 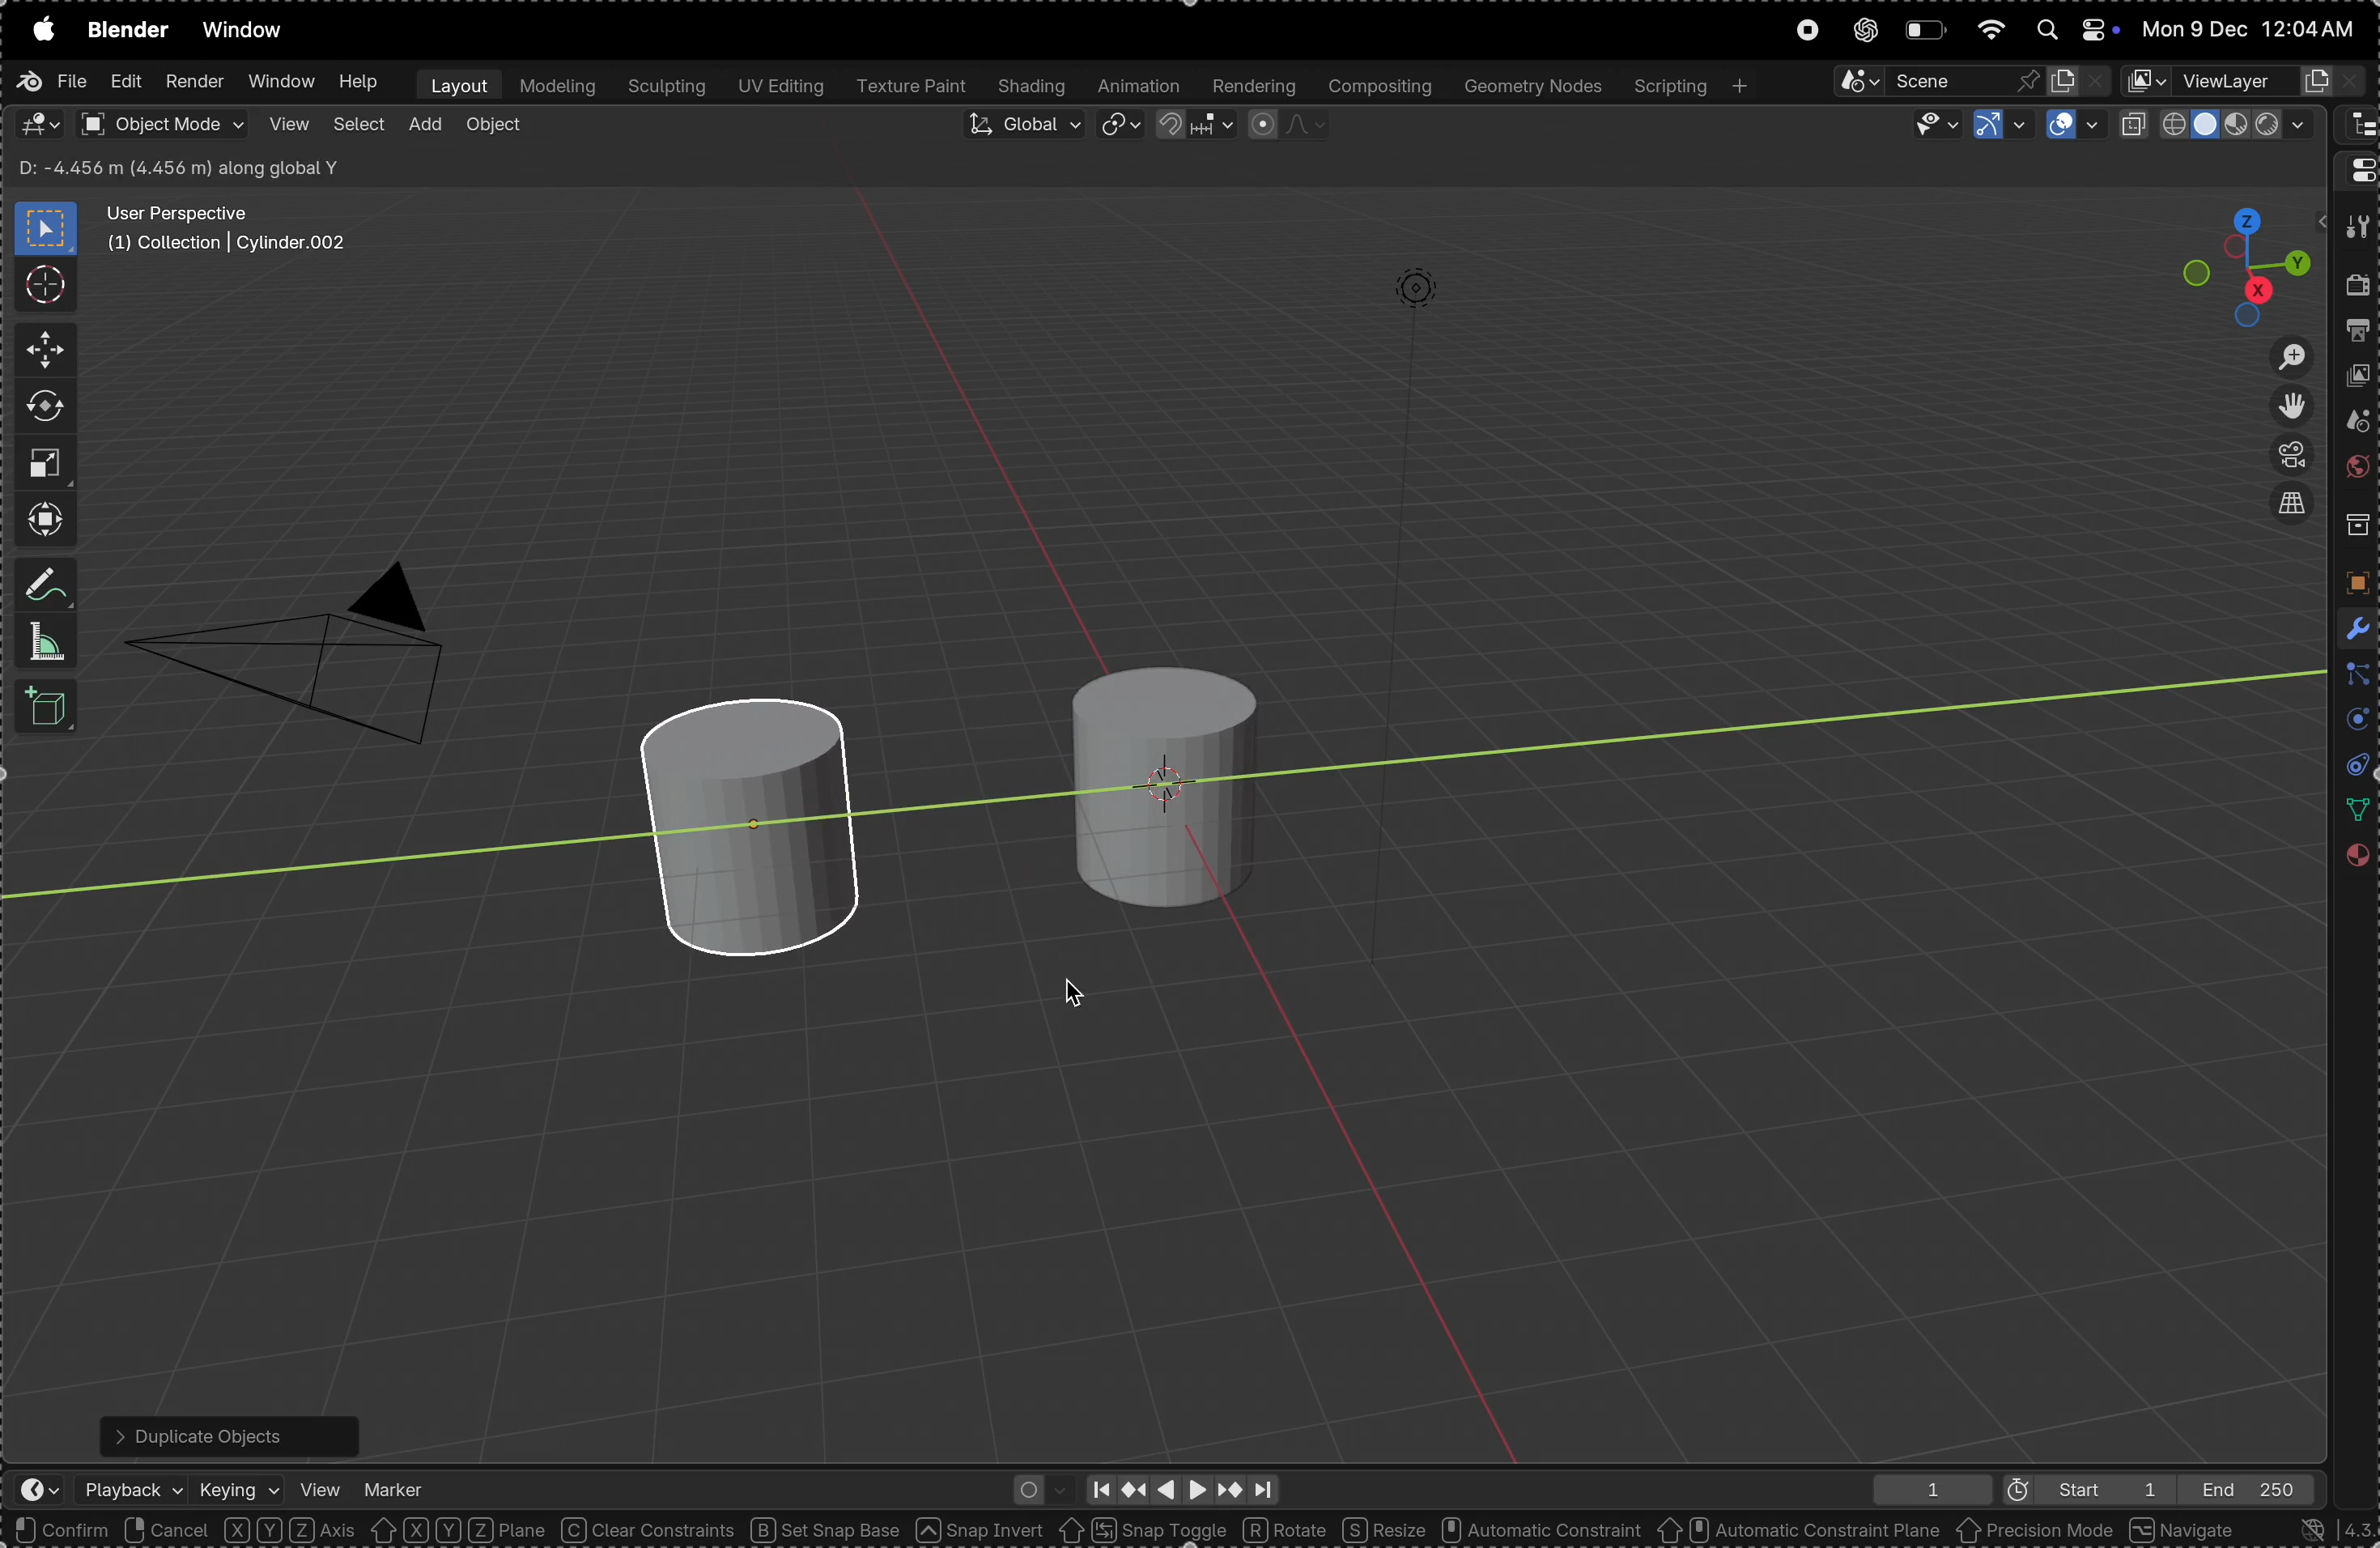 What do you see at coordinates (47, 642) in the screenshot?
I see `measure` at bounding box center [47, 642].